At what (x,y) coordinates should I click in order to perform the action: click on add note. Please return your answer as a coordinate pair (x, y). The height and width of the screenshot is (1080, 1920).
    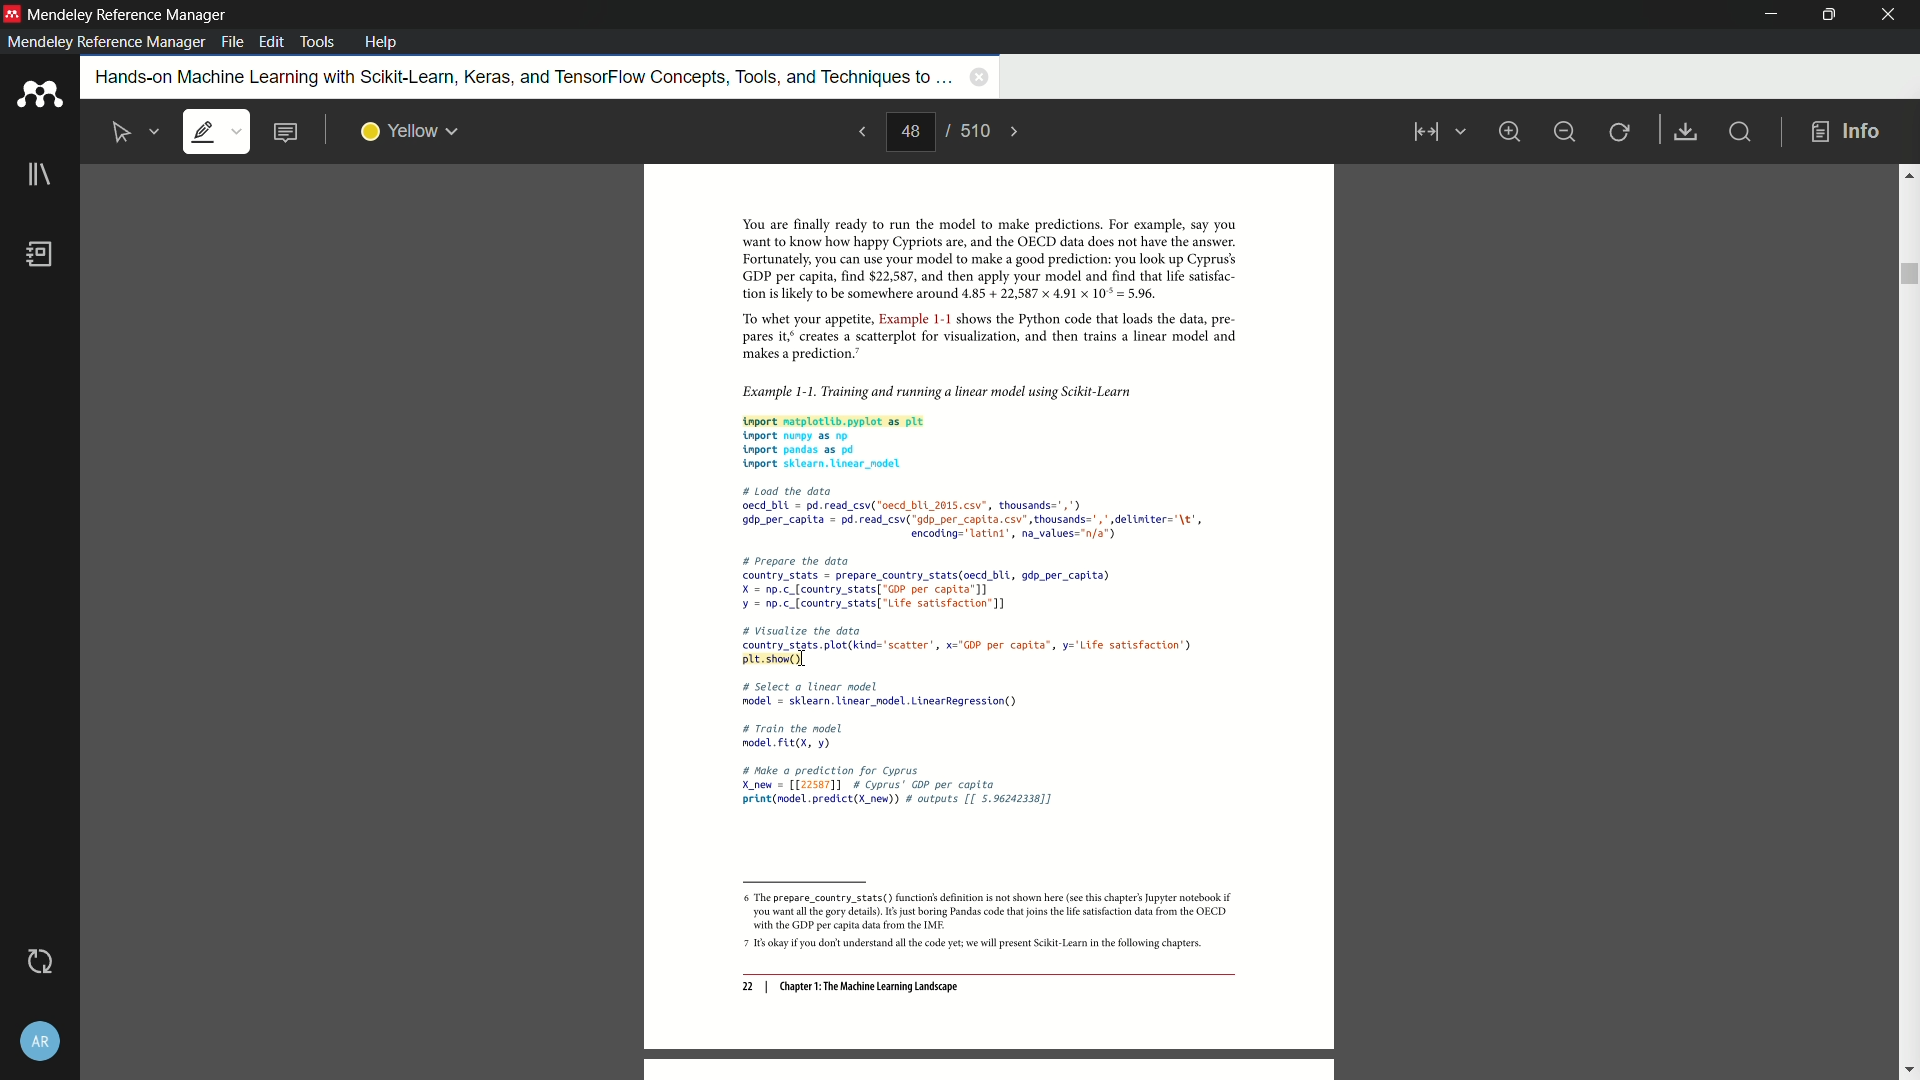
    Looking at the image, I should click on (284, 133).